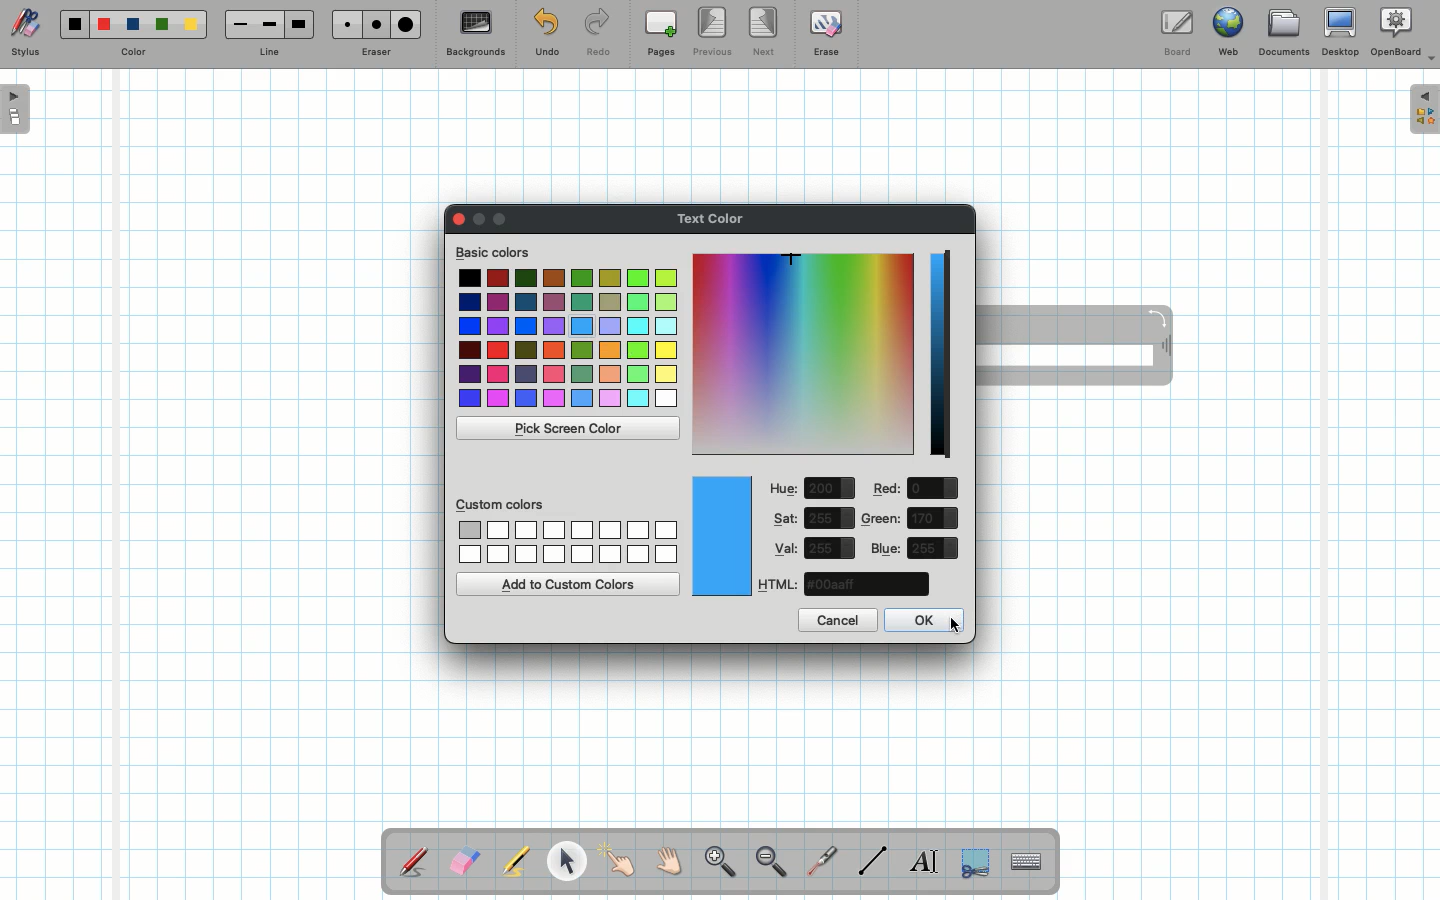 The height and width of the screenshot is (900, 1440). What do you see at coordinates (713, 215) in the screenshot?
I see `Text color` at bounding box center [713, 215].